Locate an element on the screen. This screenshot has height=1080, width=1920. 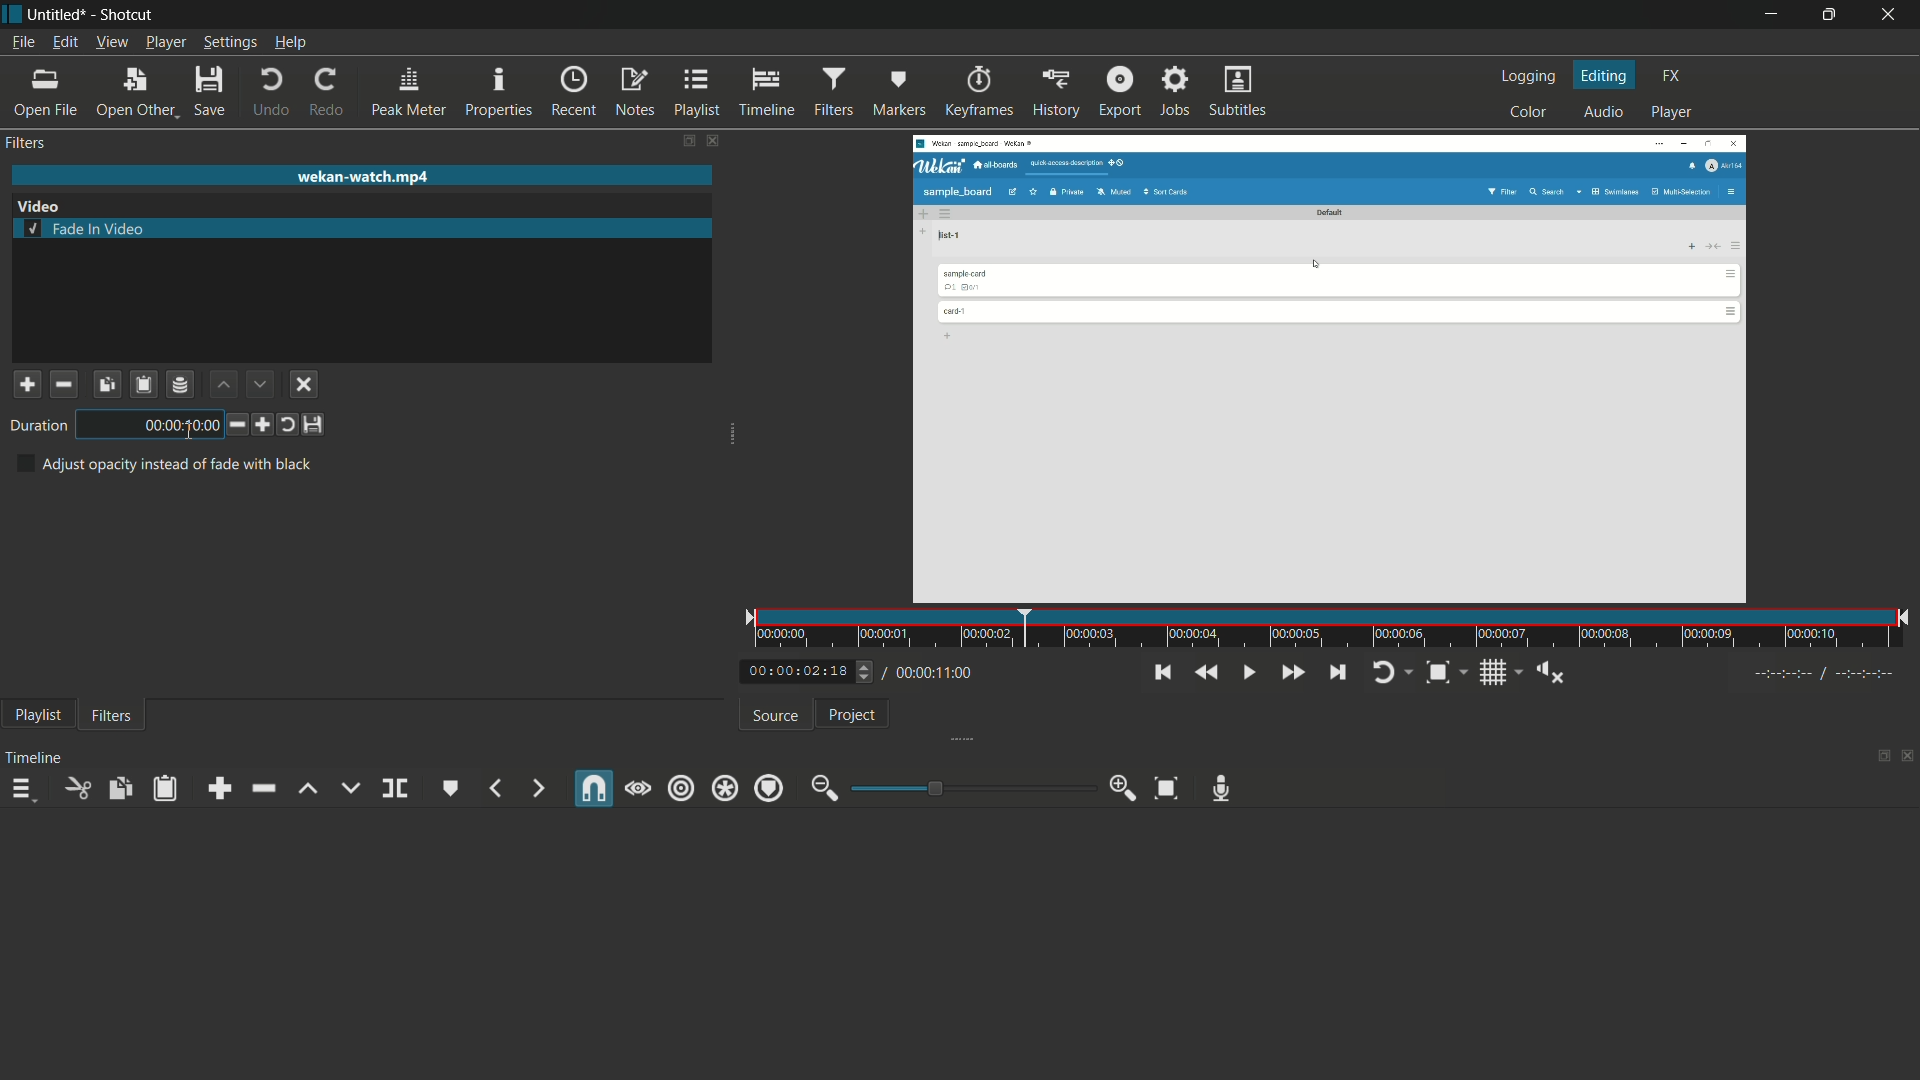
player menu is located at coordinates (167, 42).